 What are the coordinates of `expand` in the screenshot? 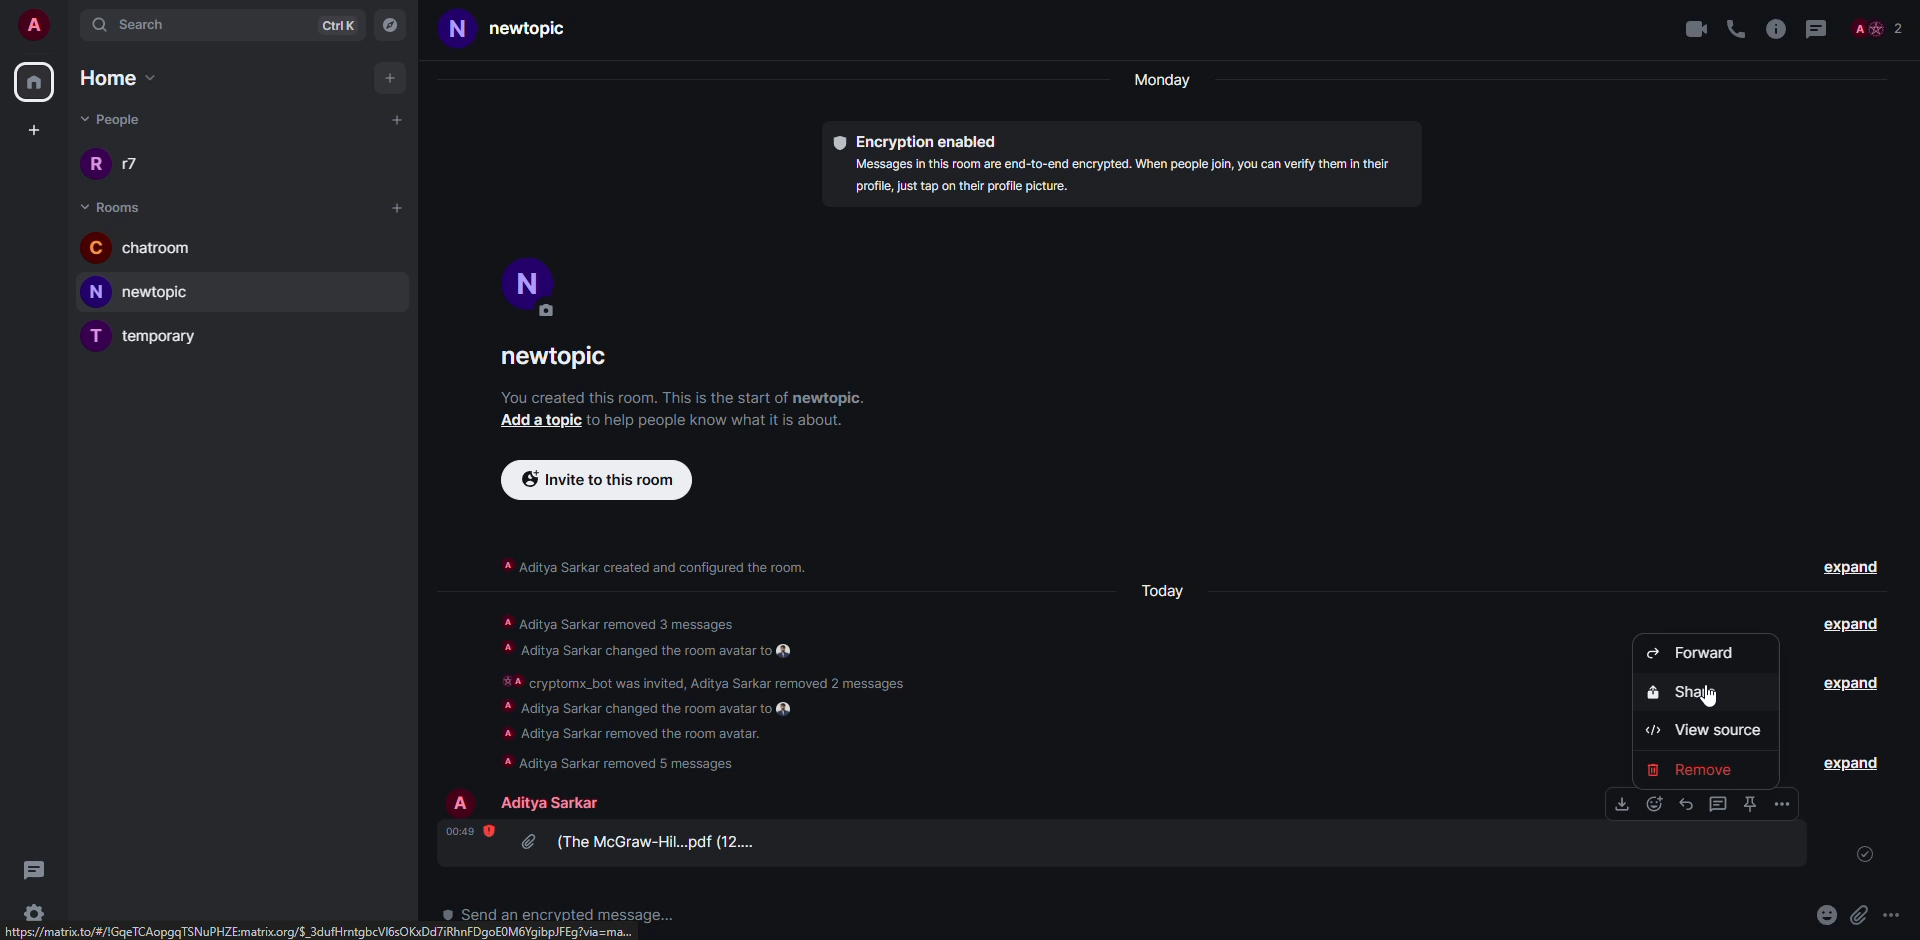 It's located at (1856, 569).